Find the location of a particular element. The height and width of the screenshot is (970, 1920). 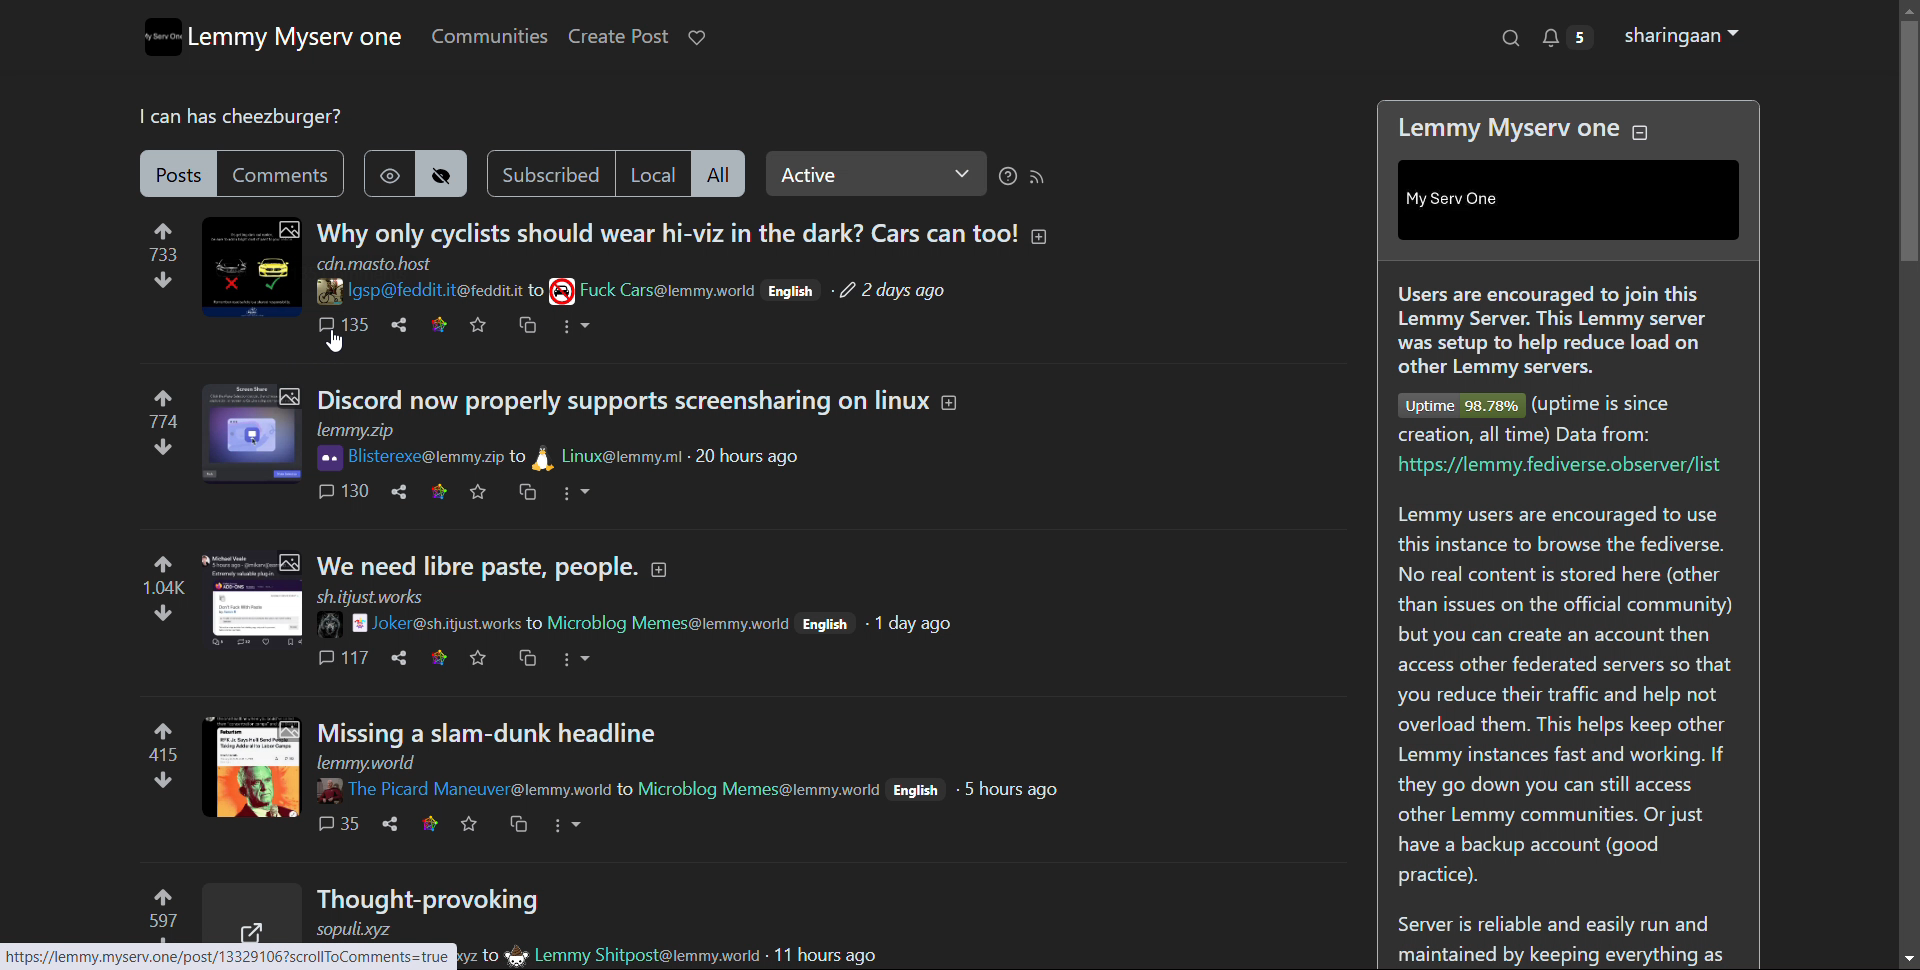

link is located at coordinates (440, 493).